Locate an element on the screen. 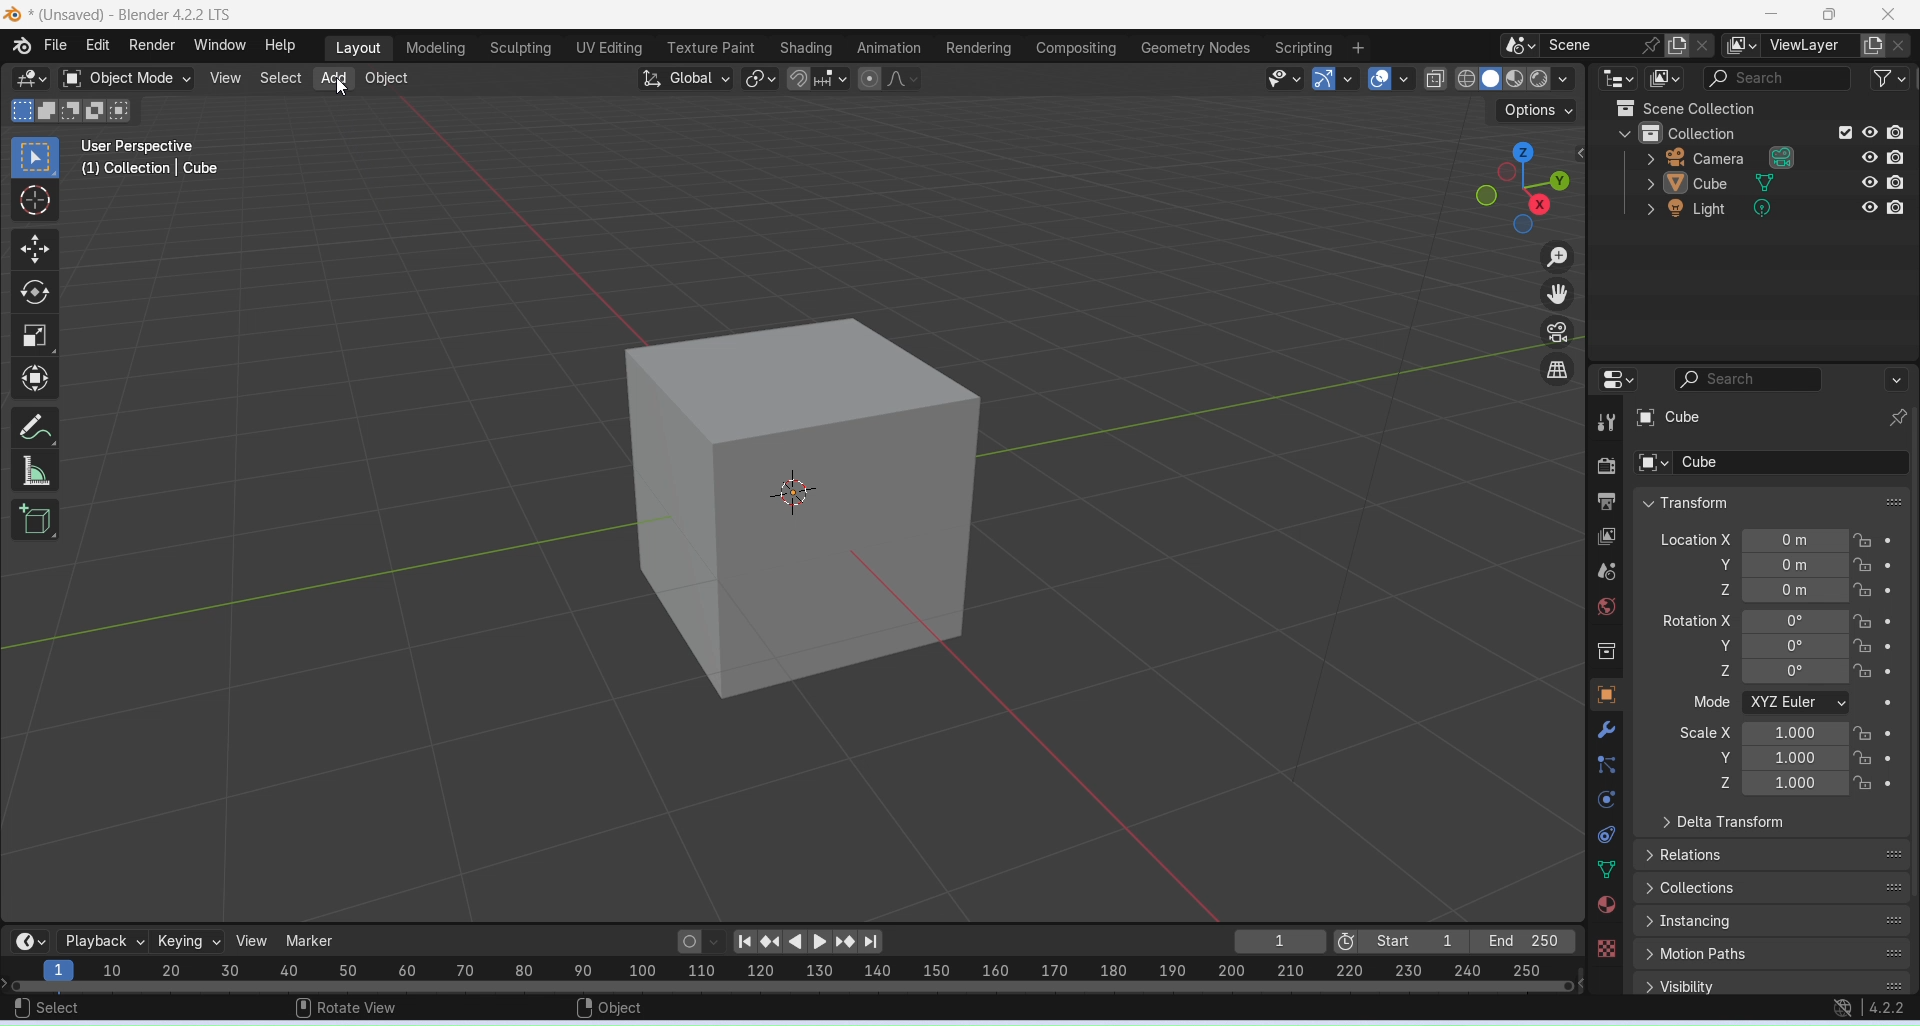 The width and height of the screenshot is (1920, 1026). Modeling is located at coordinates (432, 49).